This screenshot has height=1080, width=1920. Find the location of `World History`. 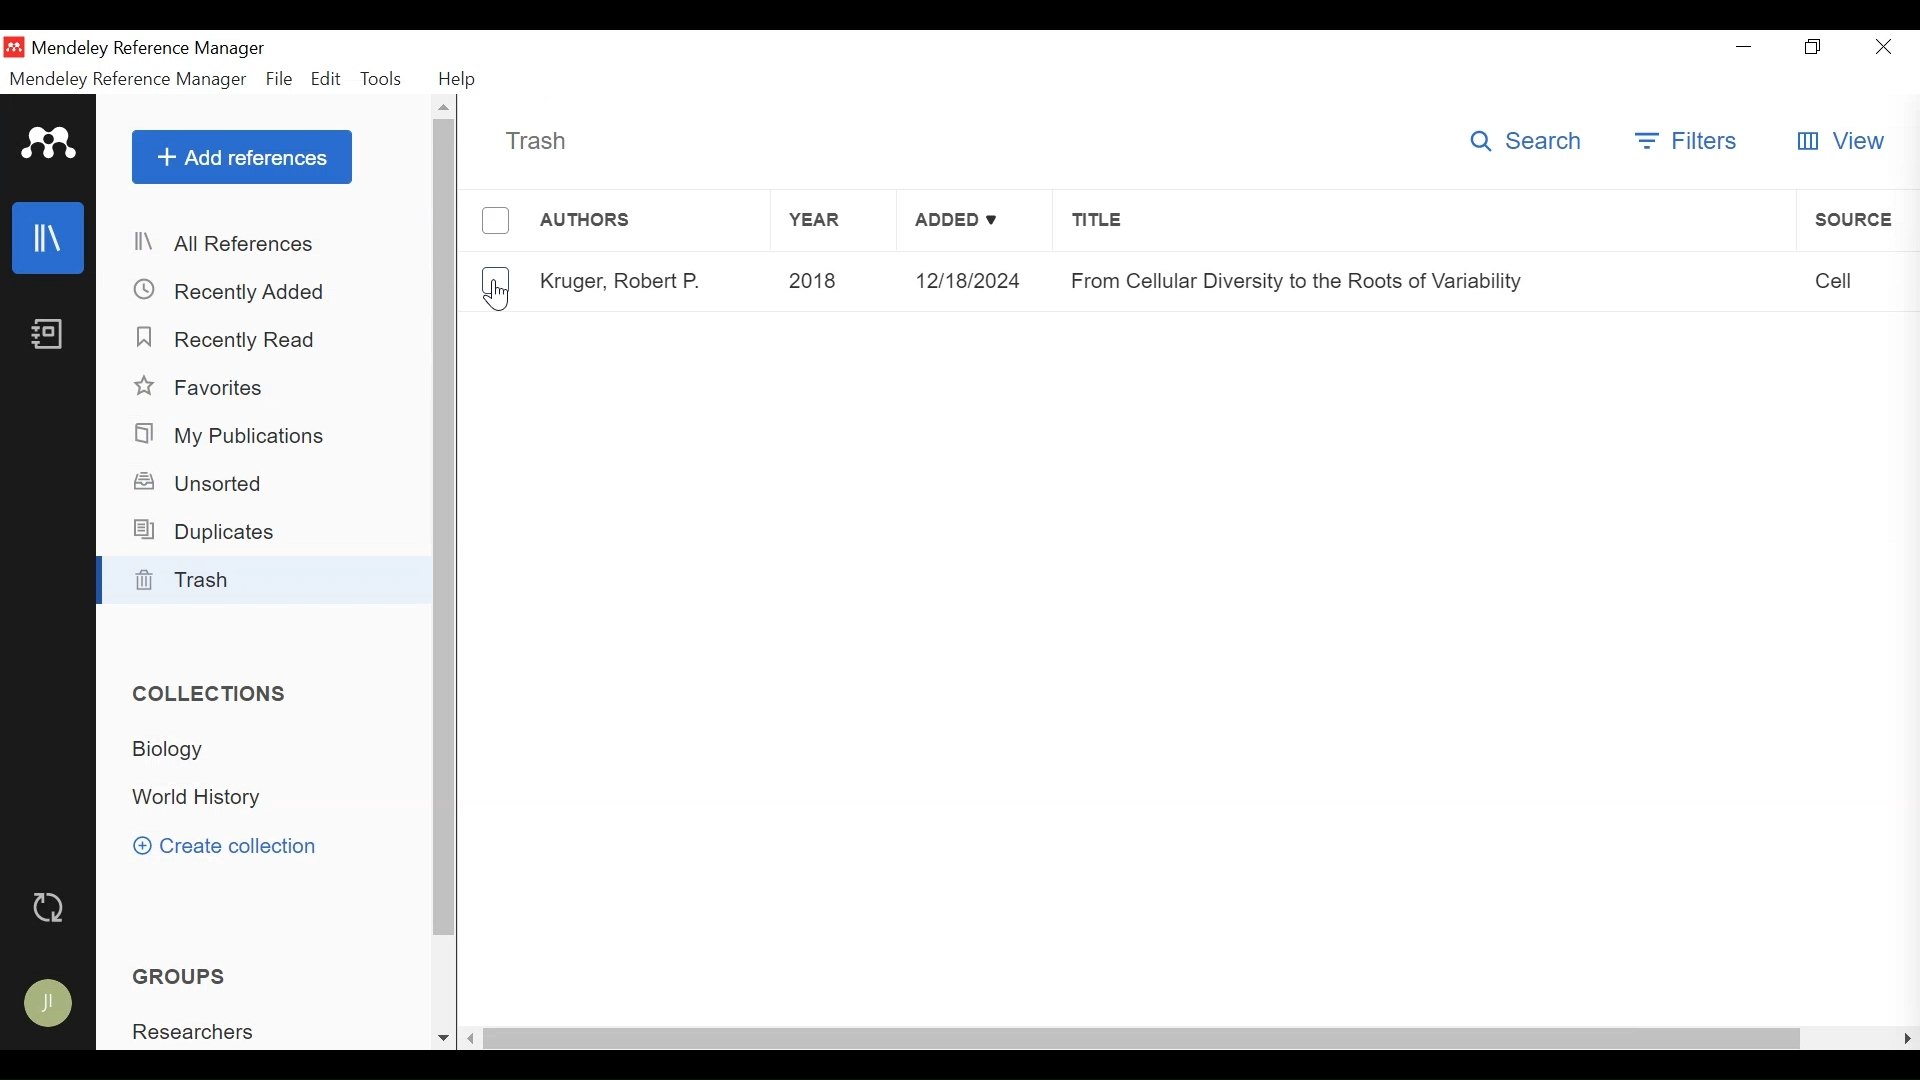

World History is located at coordinates (208, 800).